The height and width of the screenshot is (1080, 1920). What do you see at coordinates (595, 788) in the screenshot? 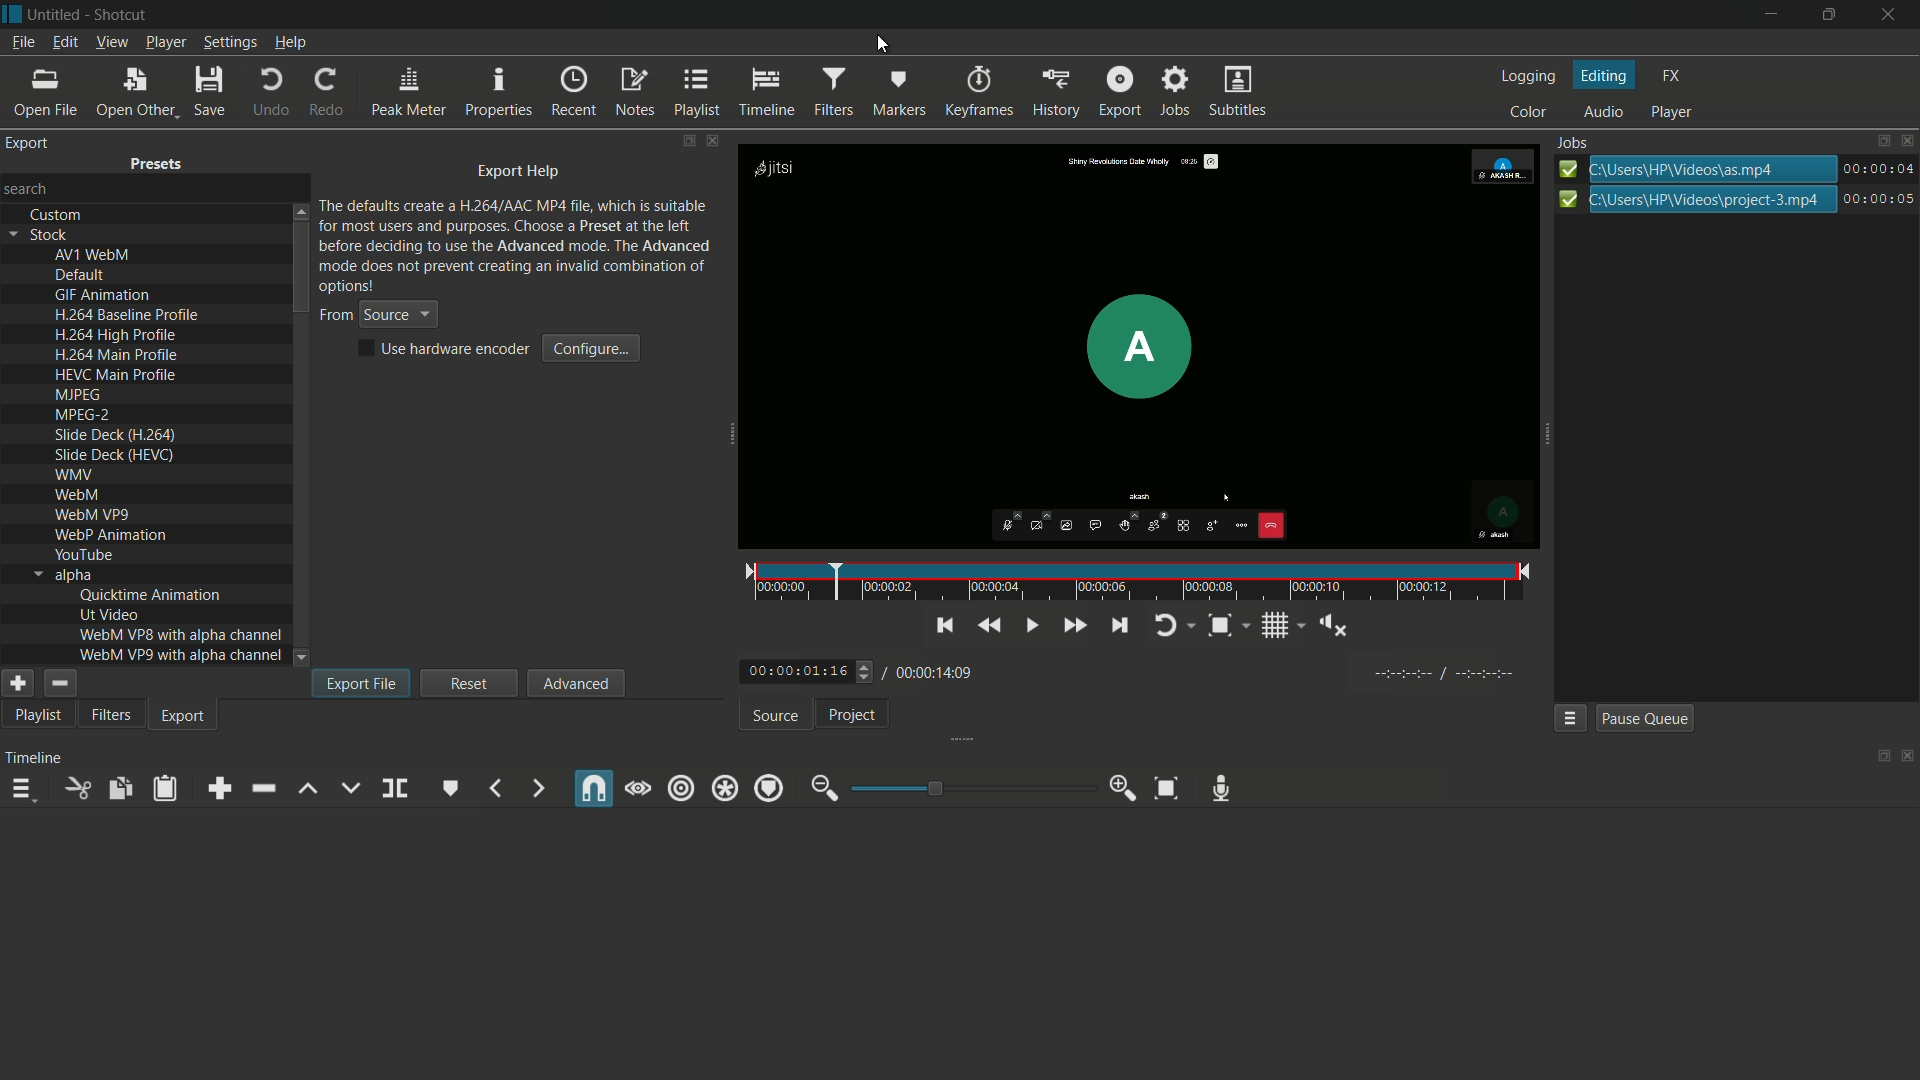
I see `snap` at bounding box center [595, 788].